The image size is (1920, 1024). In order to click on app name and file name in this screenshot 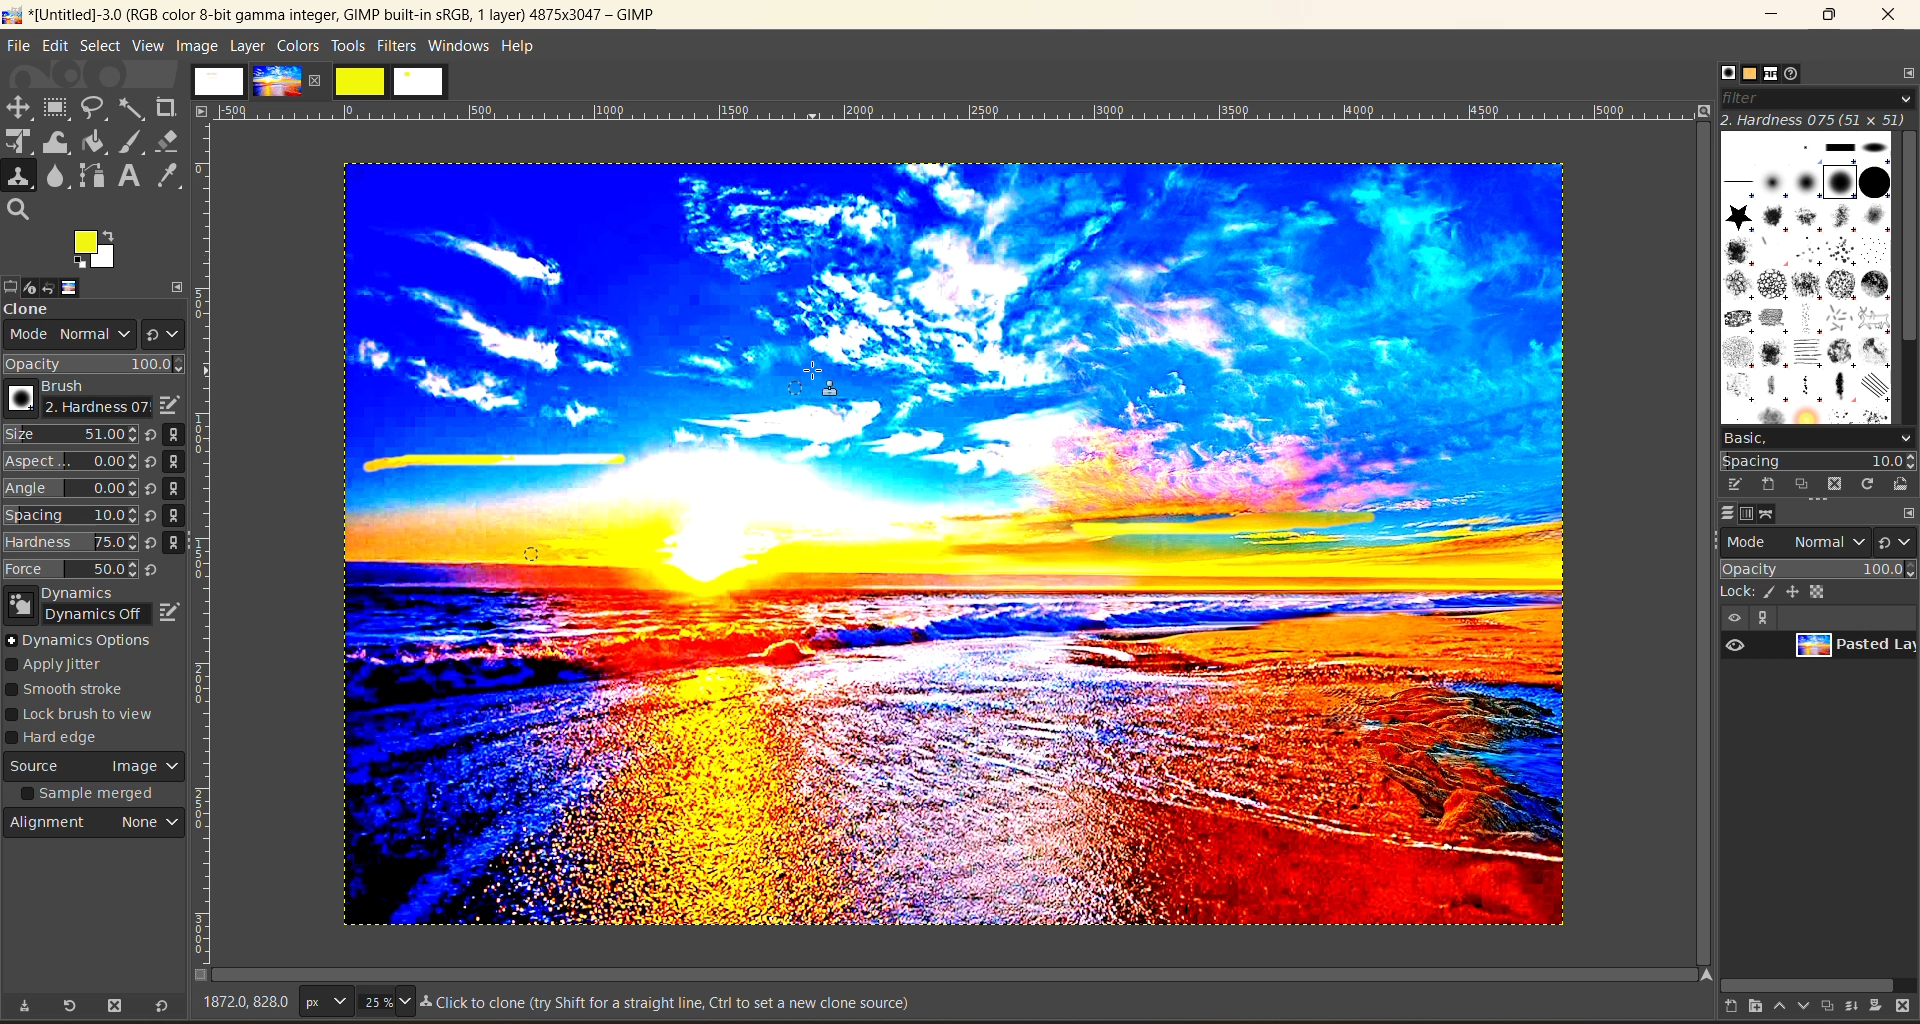, I will do `click(332, 14)`.